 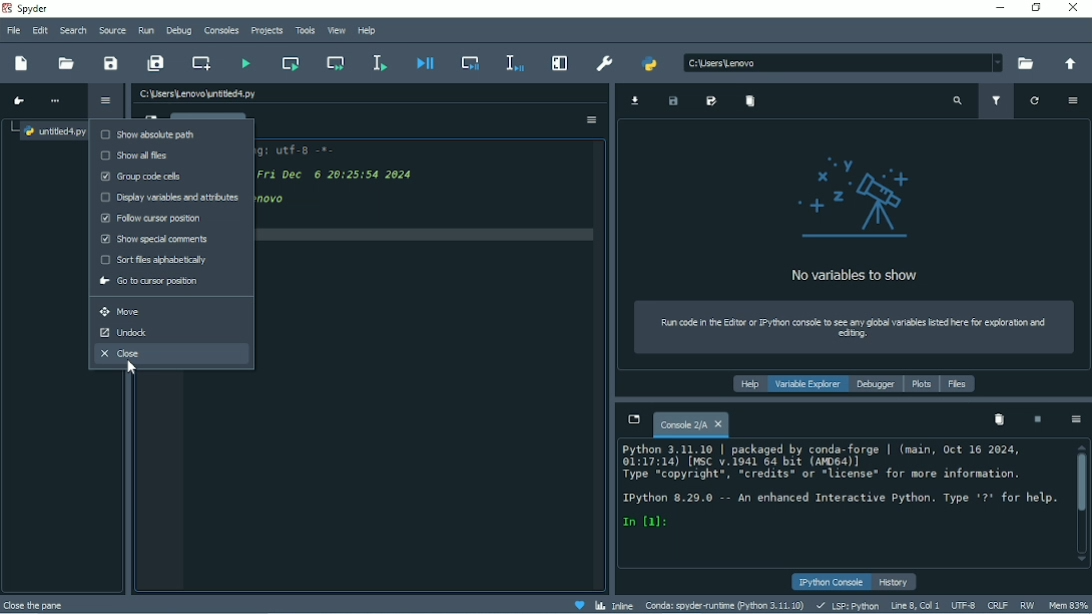 What do you see at coordinates (73, 30) in the screenshot?
I see `Search` at bounding box center [73, 30].